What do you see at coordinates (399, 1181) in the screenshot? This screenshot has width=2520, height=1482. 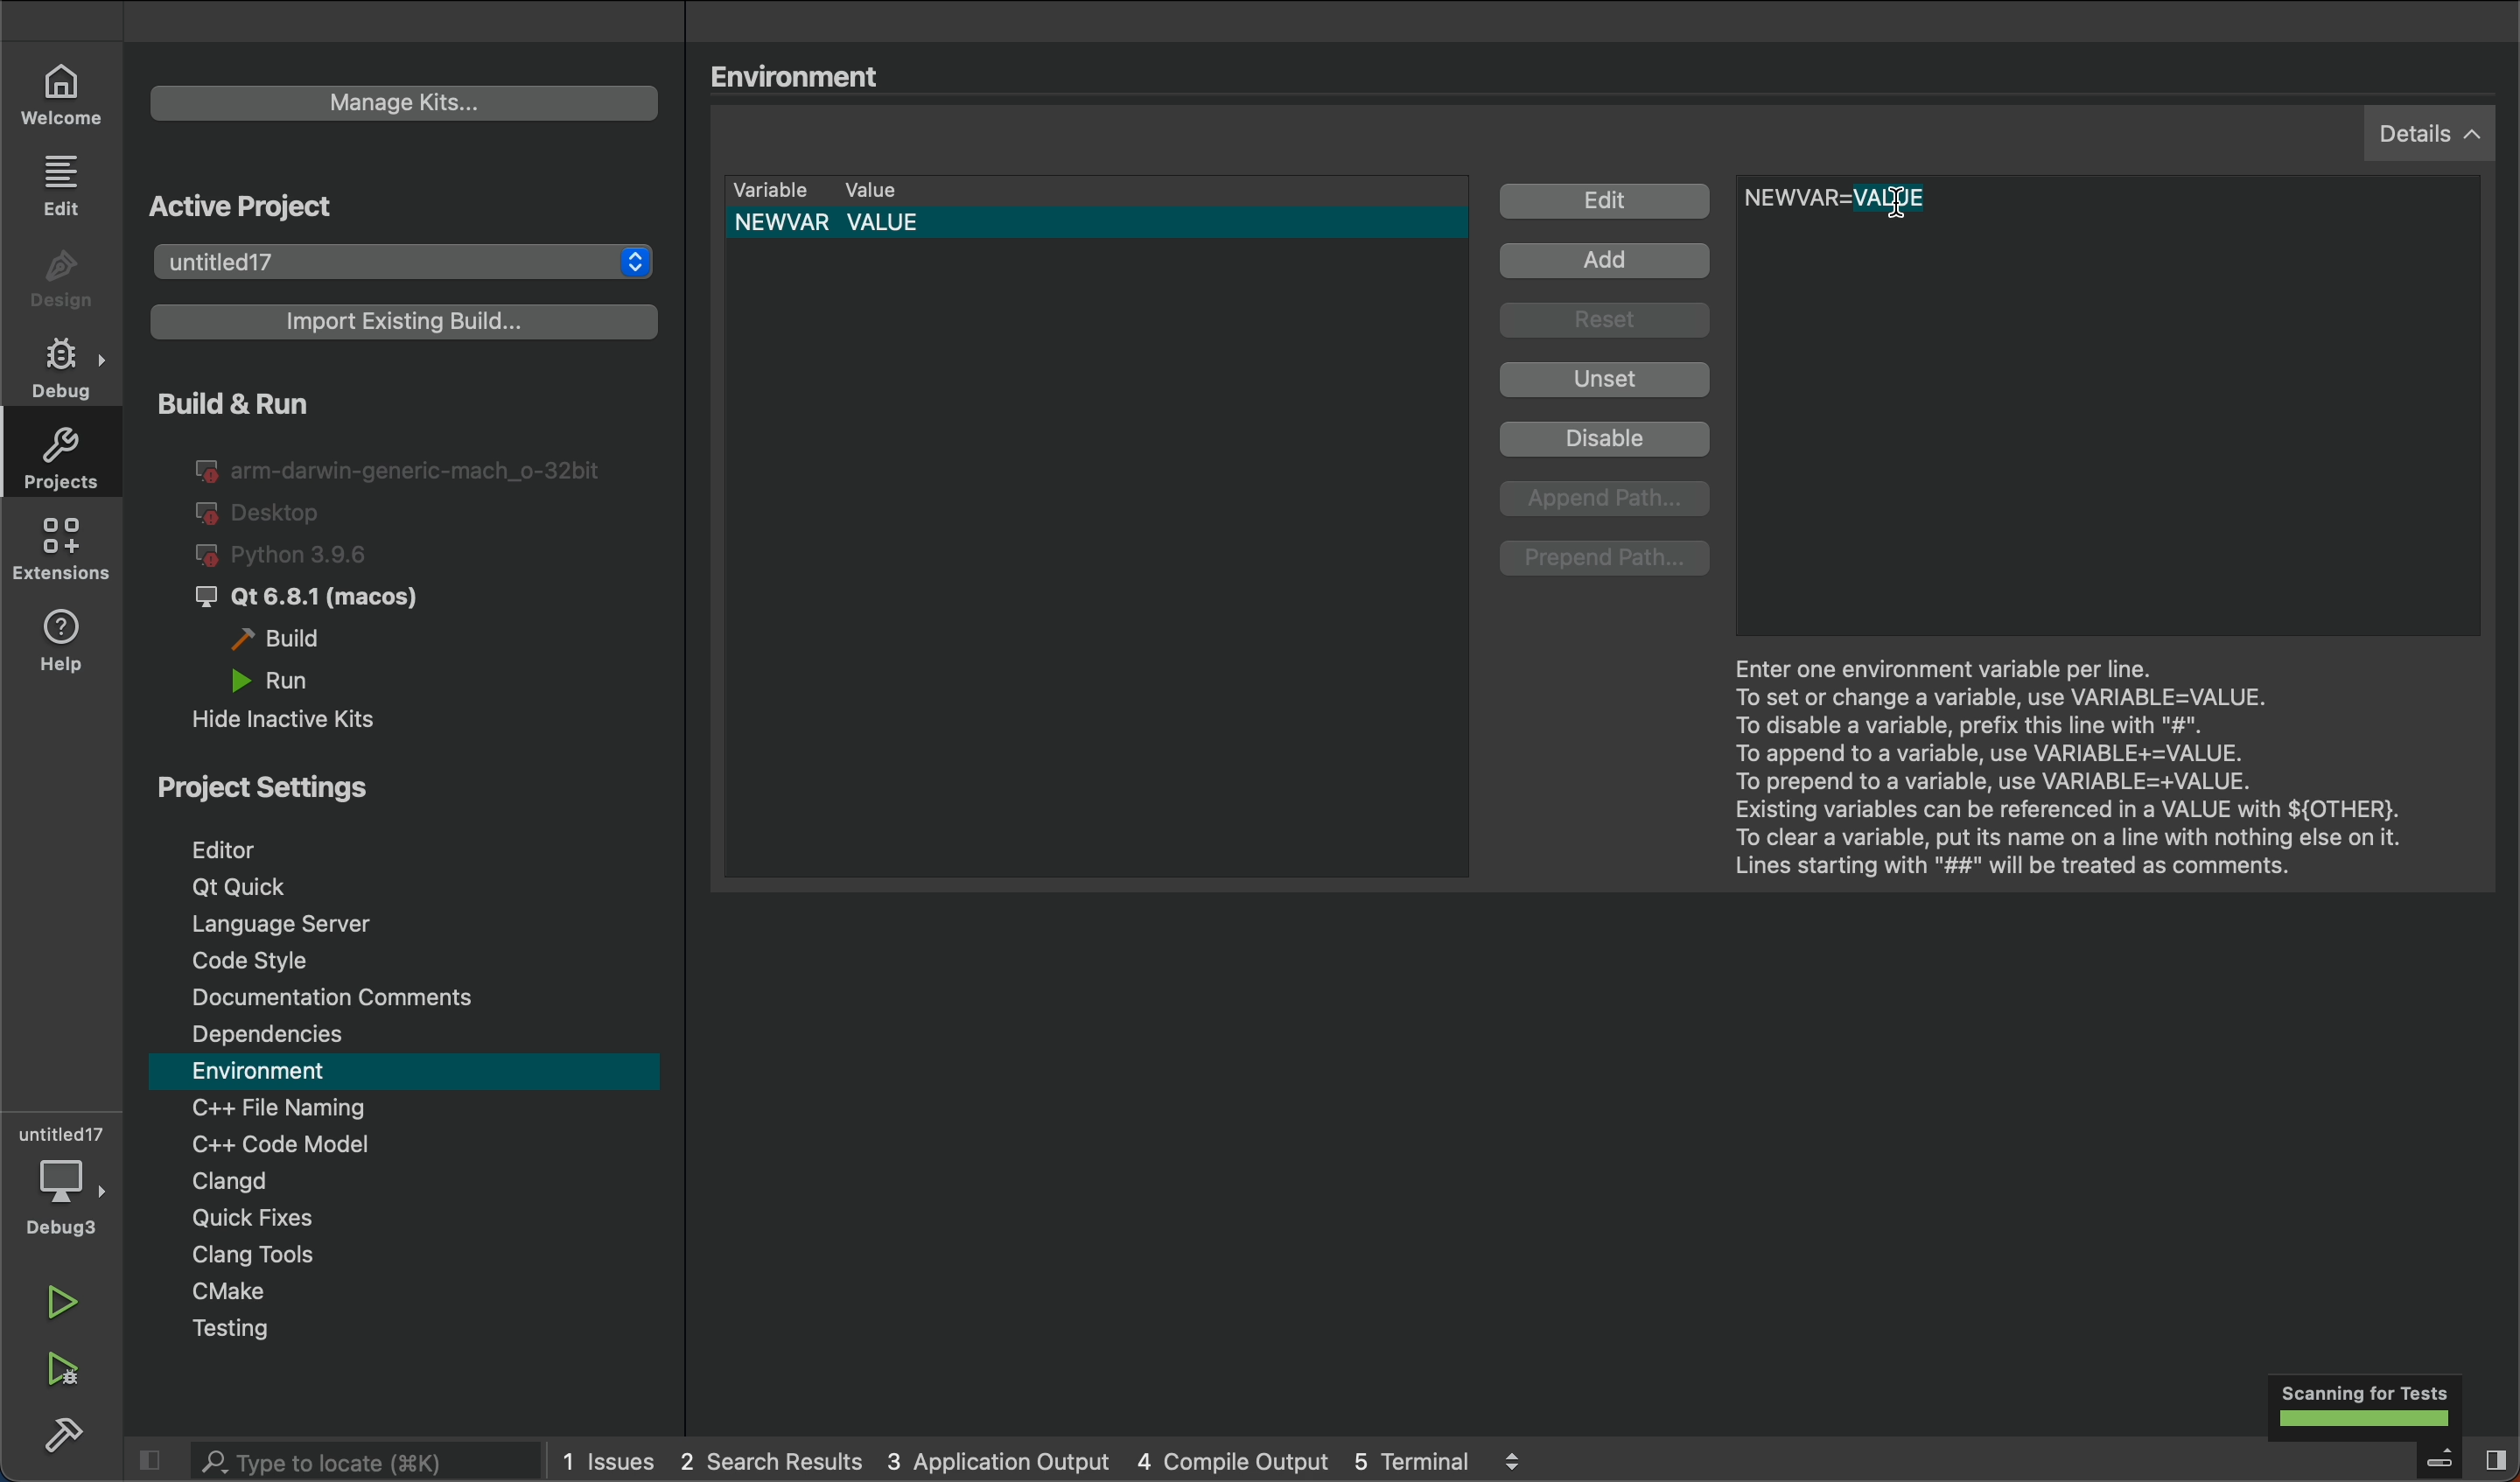 I see `Clangd` at bounding box center [399, 1181].